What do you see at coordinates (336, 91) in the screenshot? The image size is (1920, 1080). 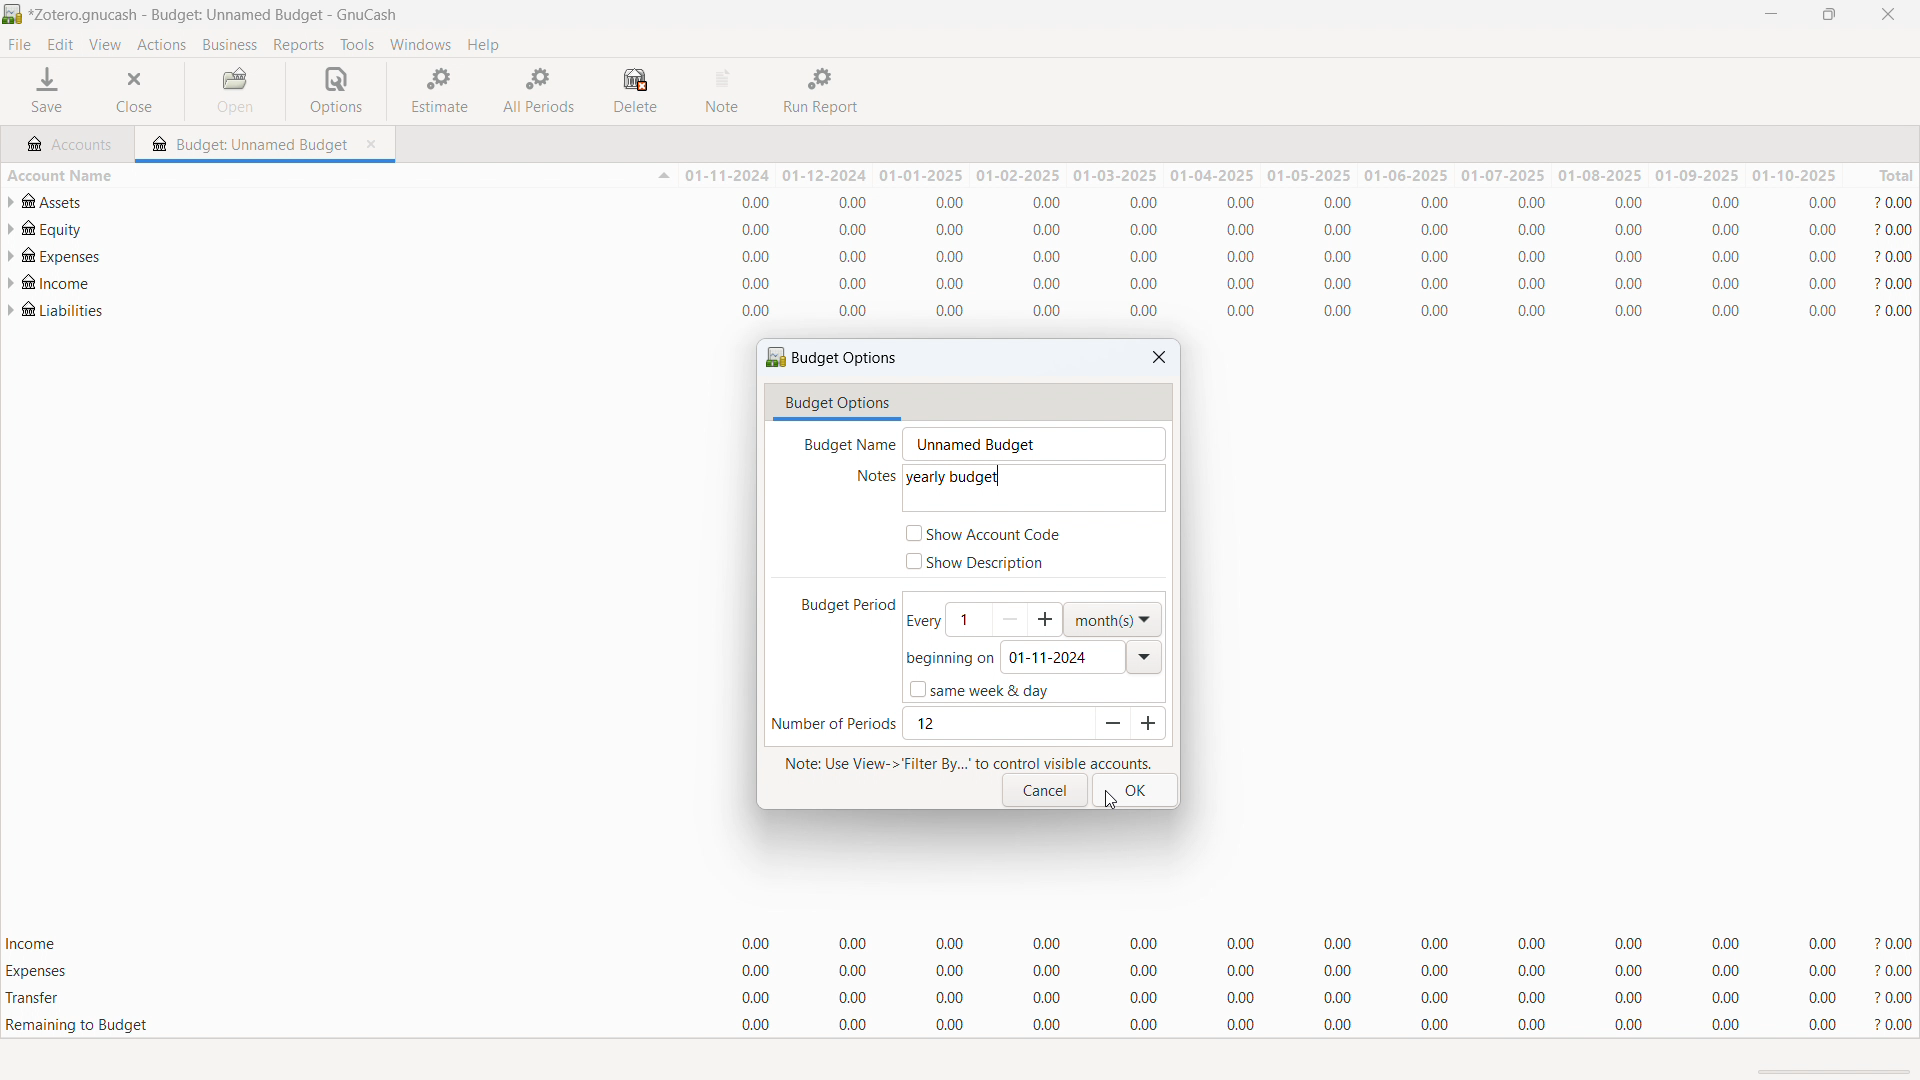 I see `options` at bounding box center [336, 91].